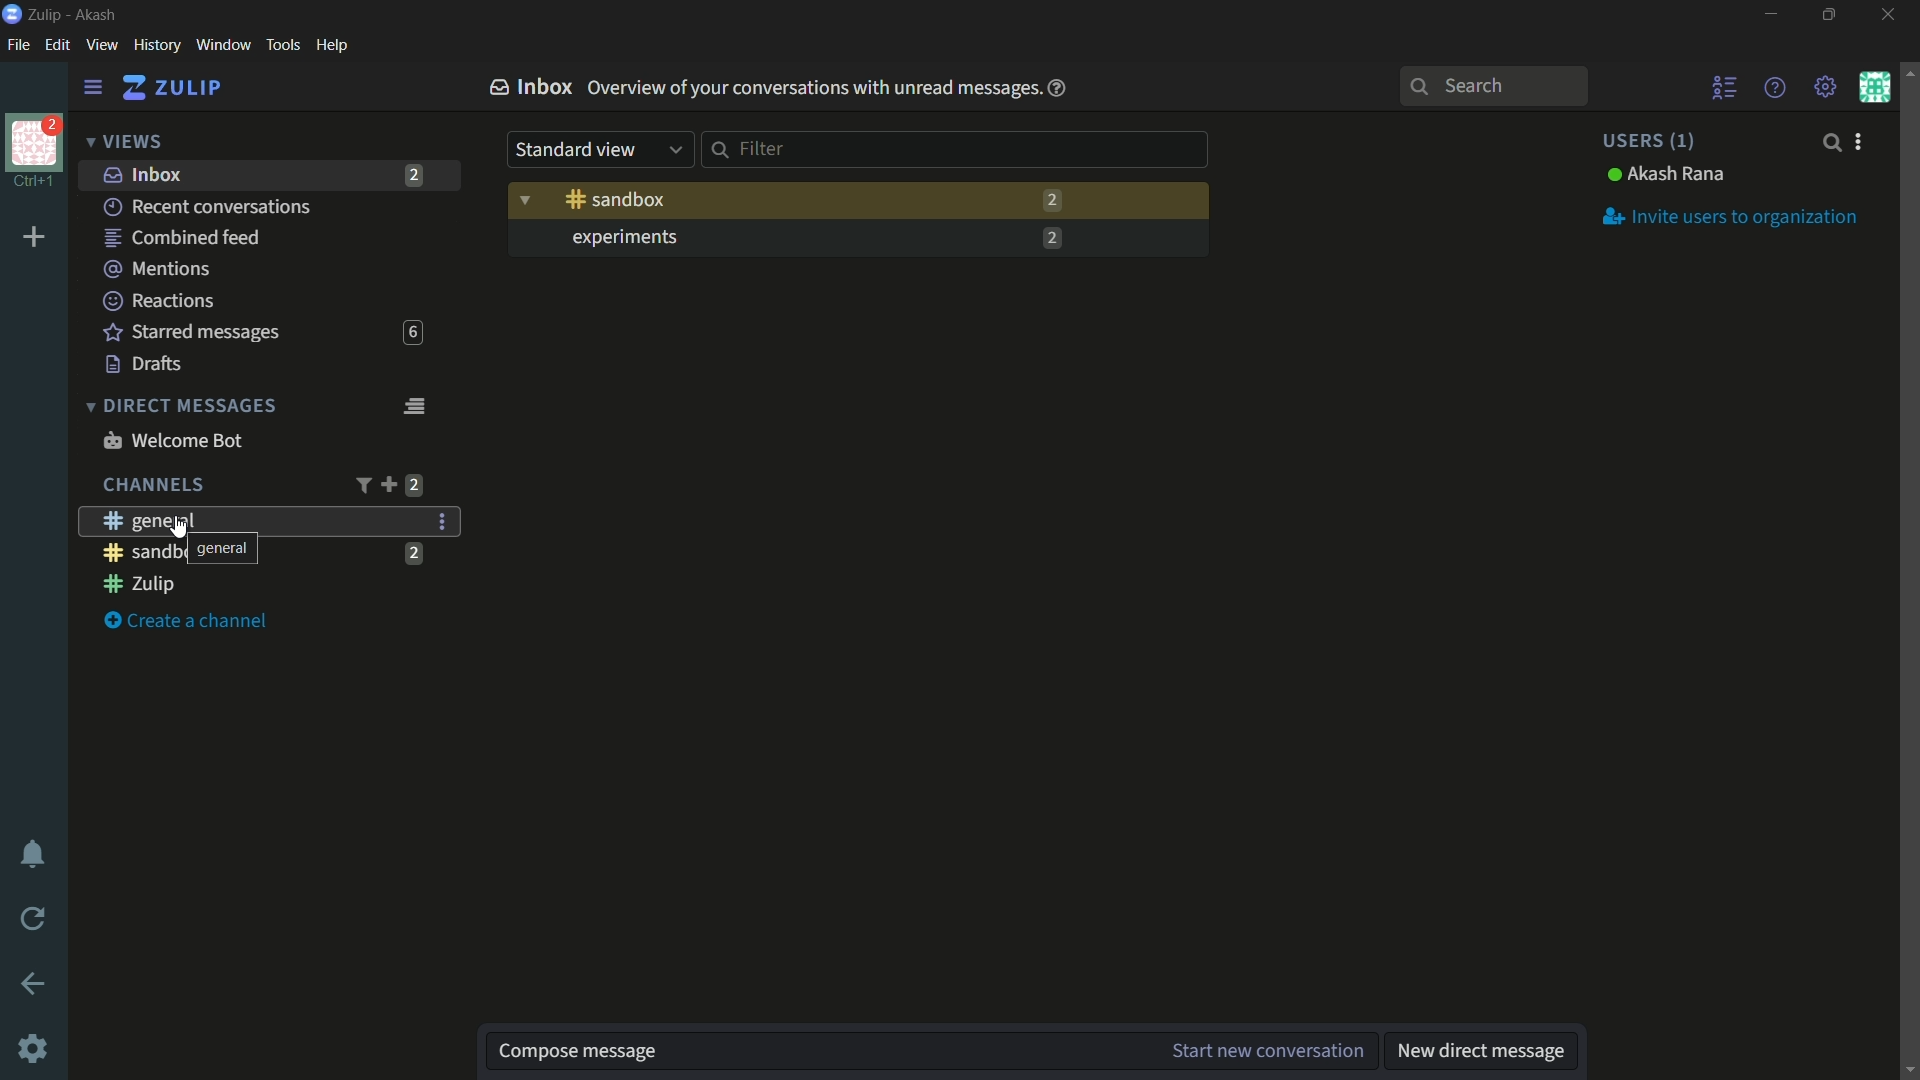  I want to click on general settings, so click(444, 521).